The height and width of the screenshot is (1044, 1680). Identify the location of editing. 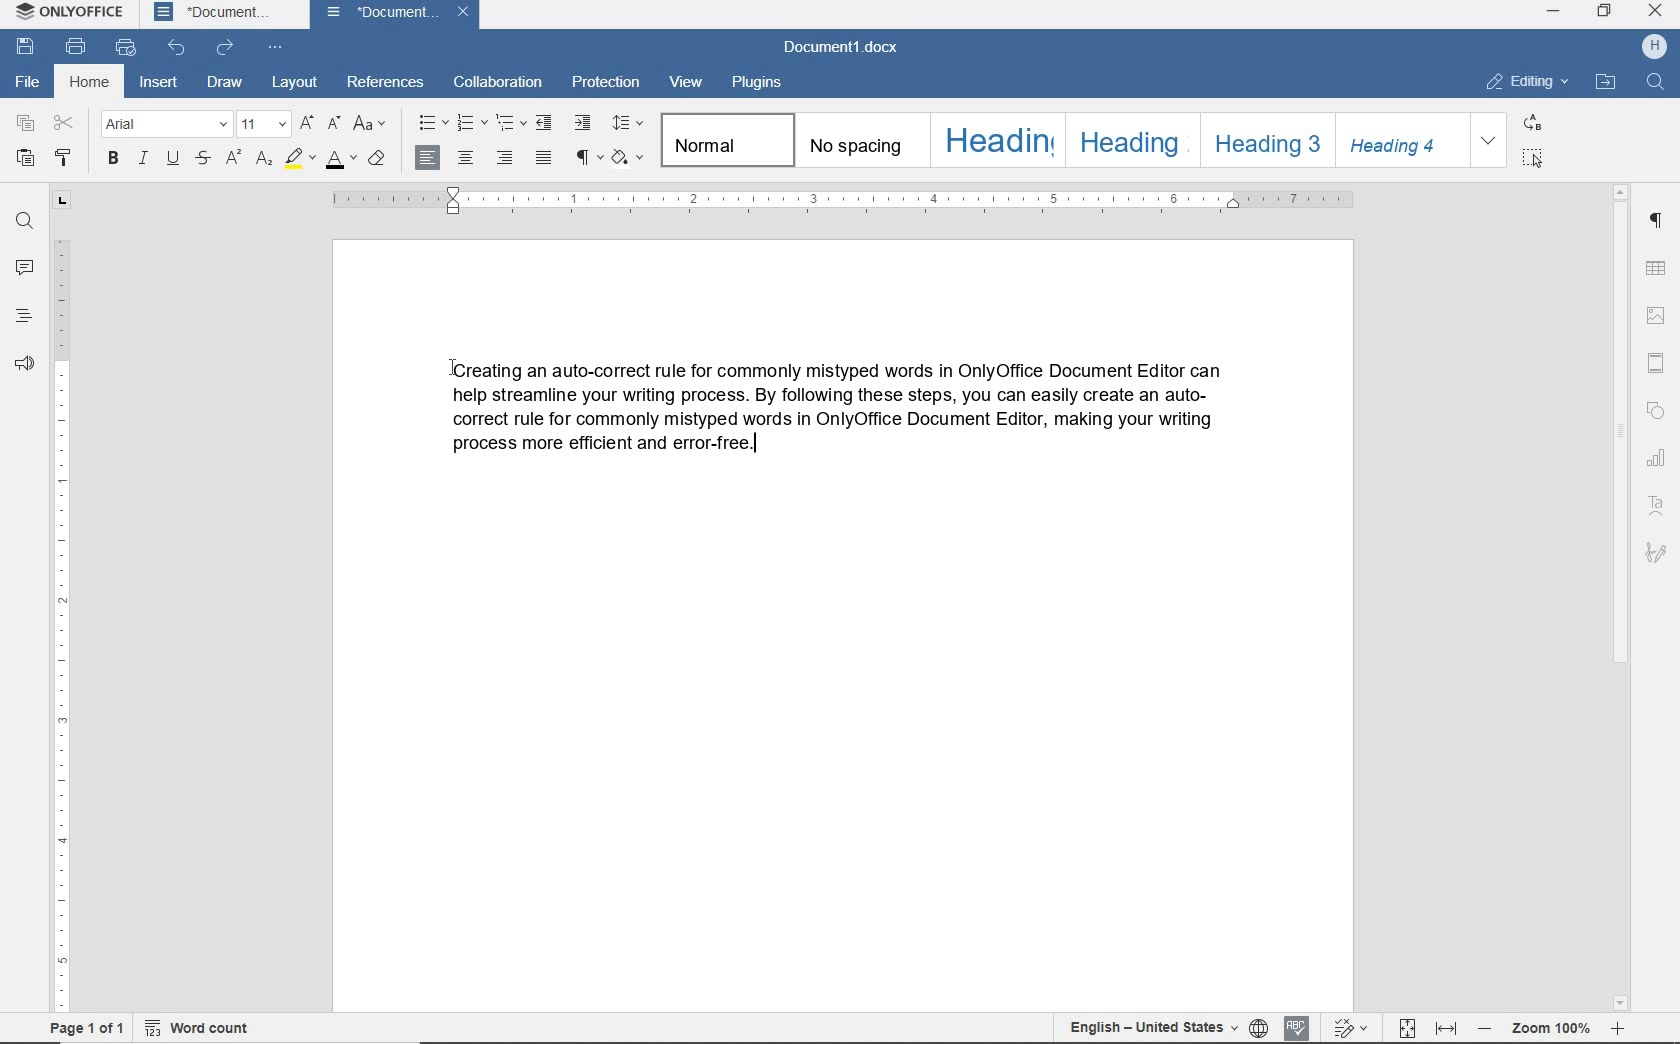
(1526, 82).